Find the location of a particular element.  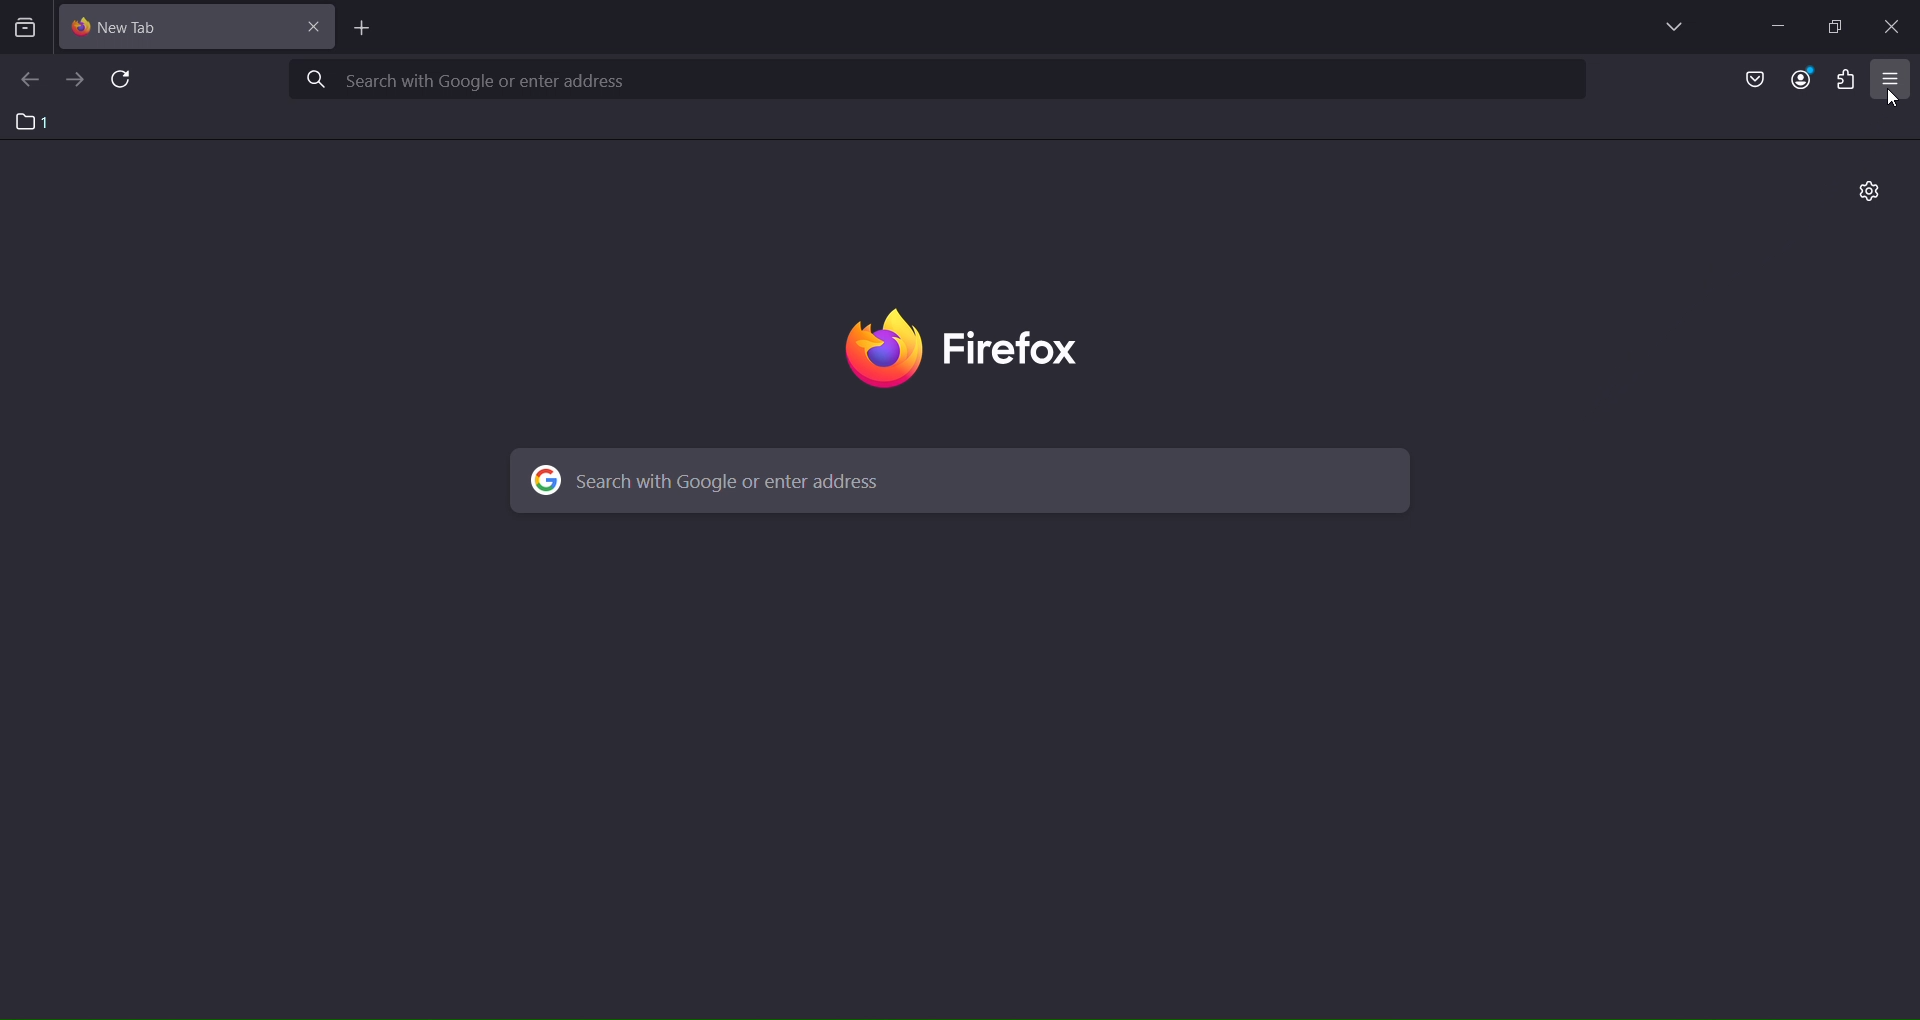

extensions is located at coordinates (1845, 82).